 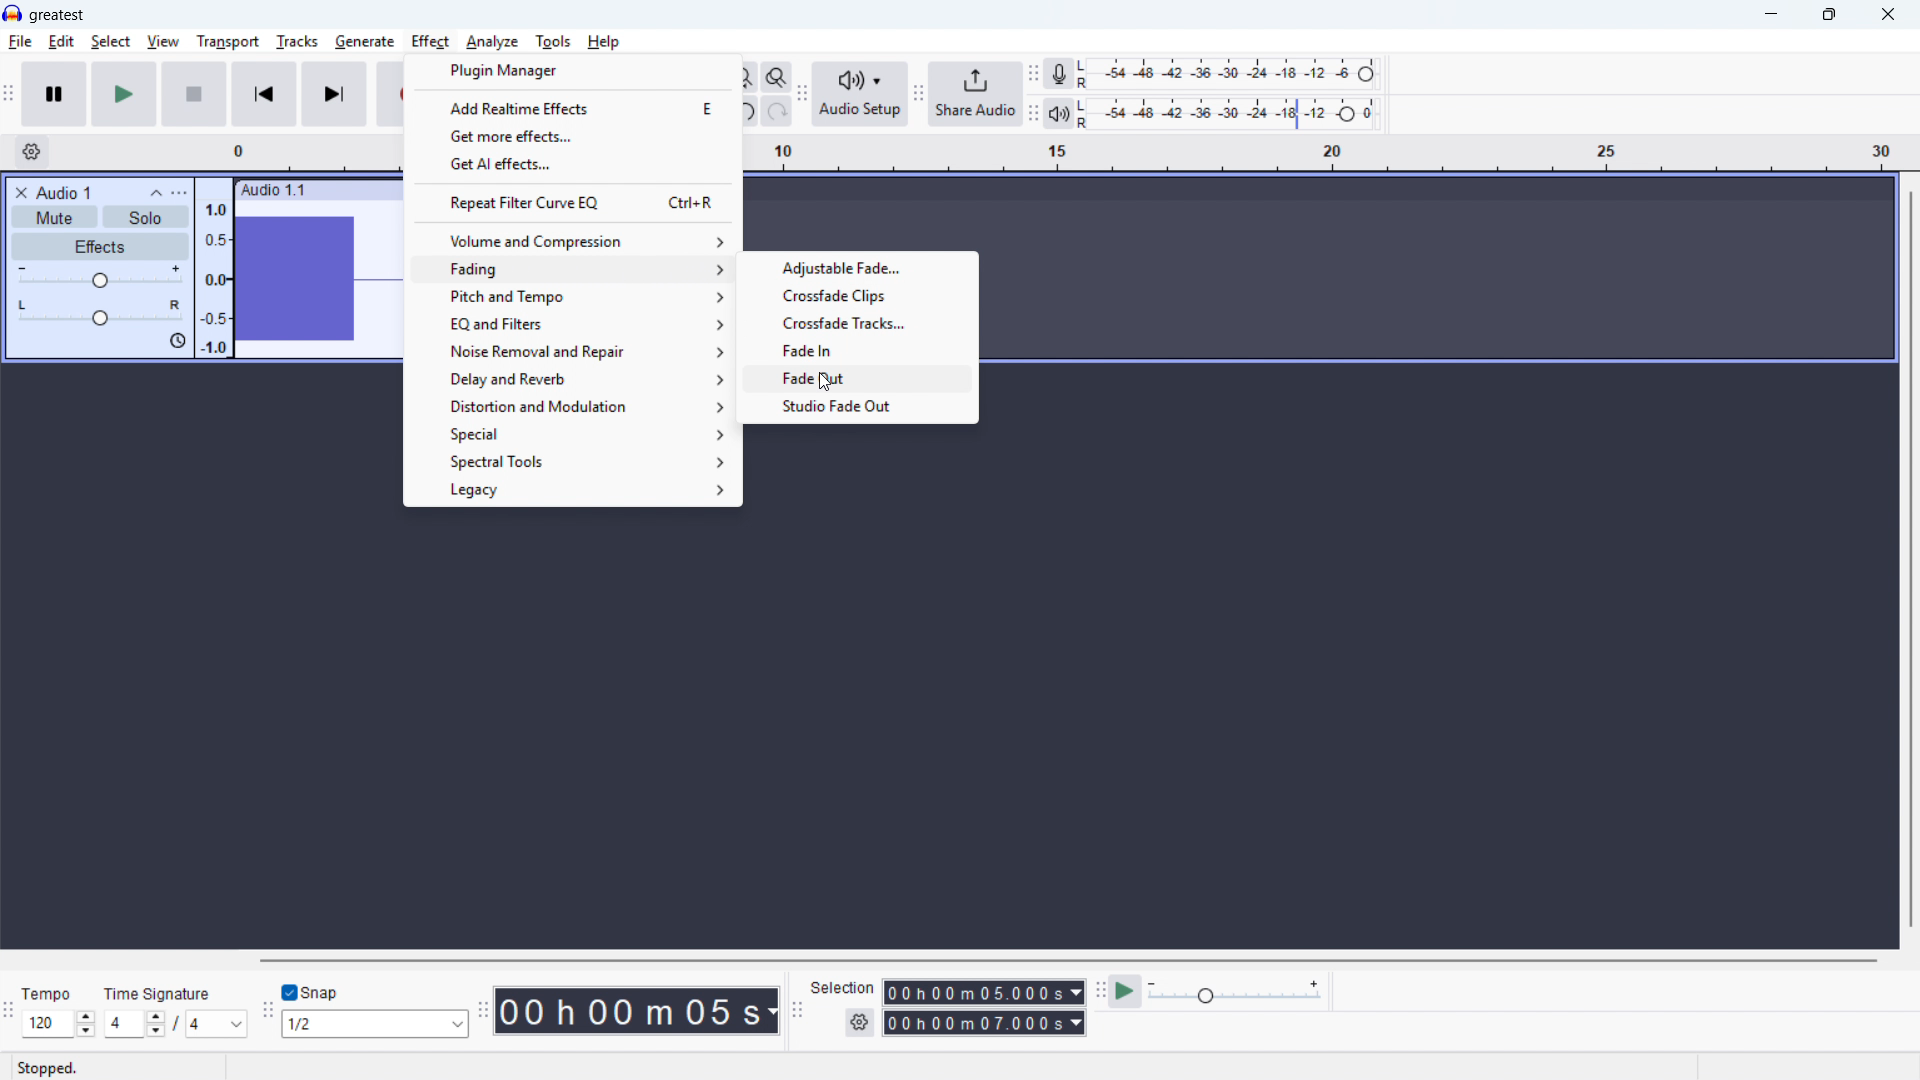 I want to click on file, so click(x=20, y=43).